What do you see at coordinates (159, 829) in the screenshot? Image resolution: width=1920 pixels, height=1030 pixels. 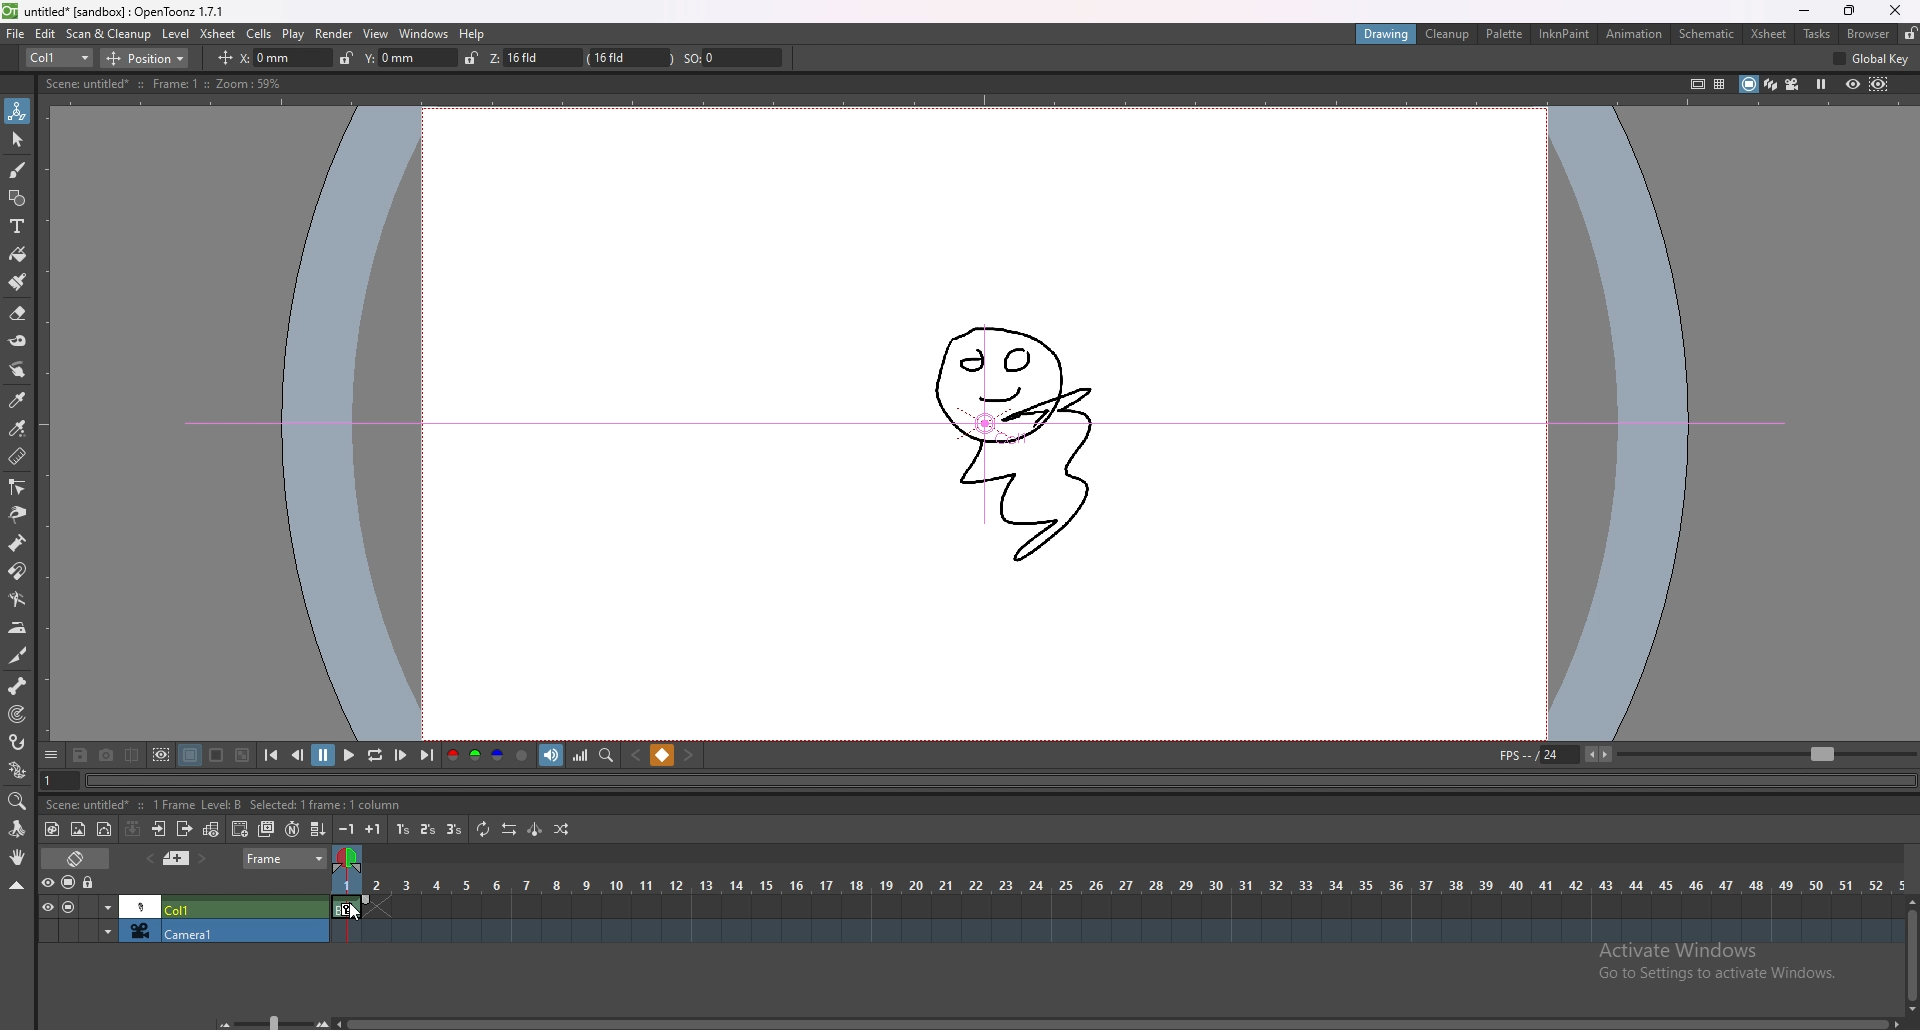 I see `open sub xsheet` at bounding box center [159, 829].